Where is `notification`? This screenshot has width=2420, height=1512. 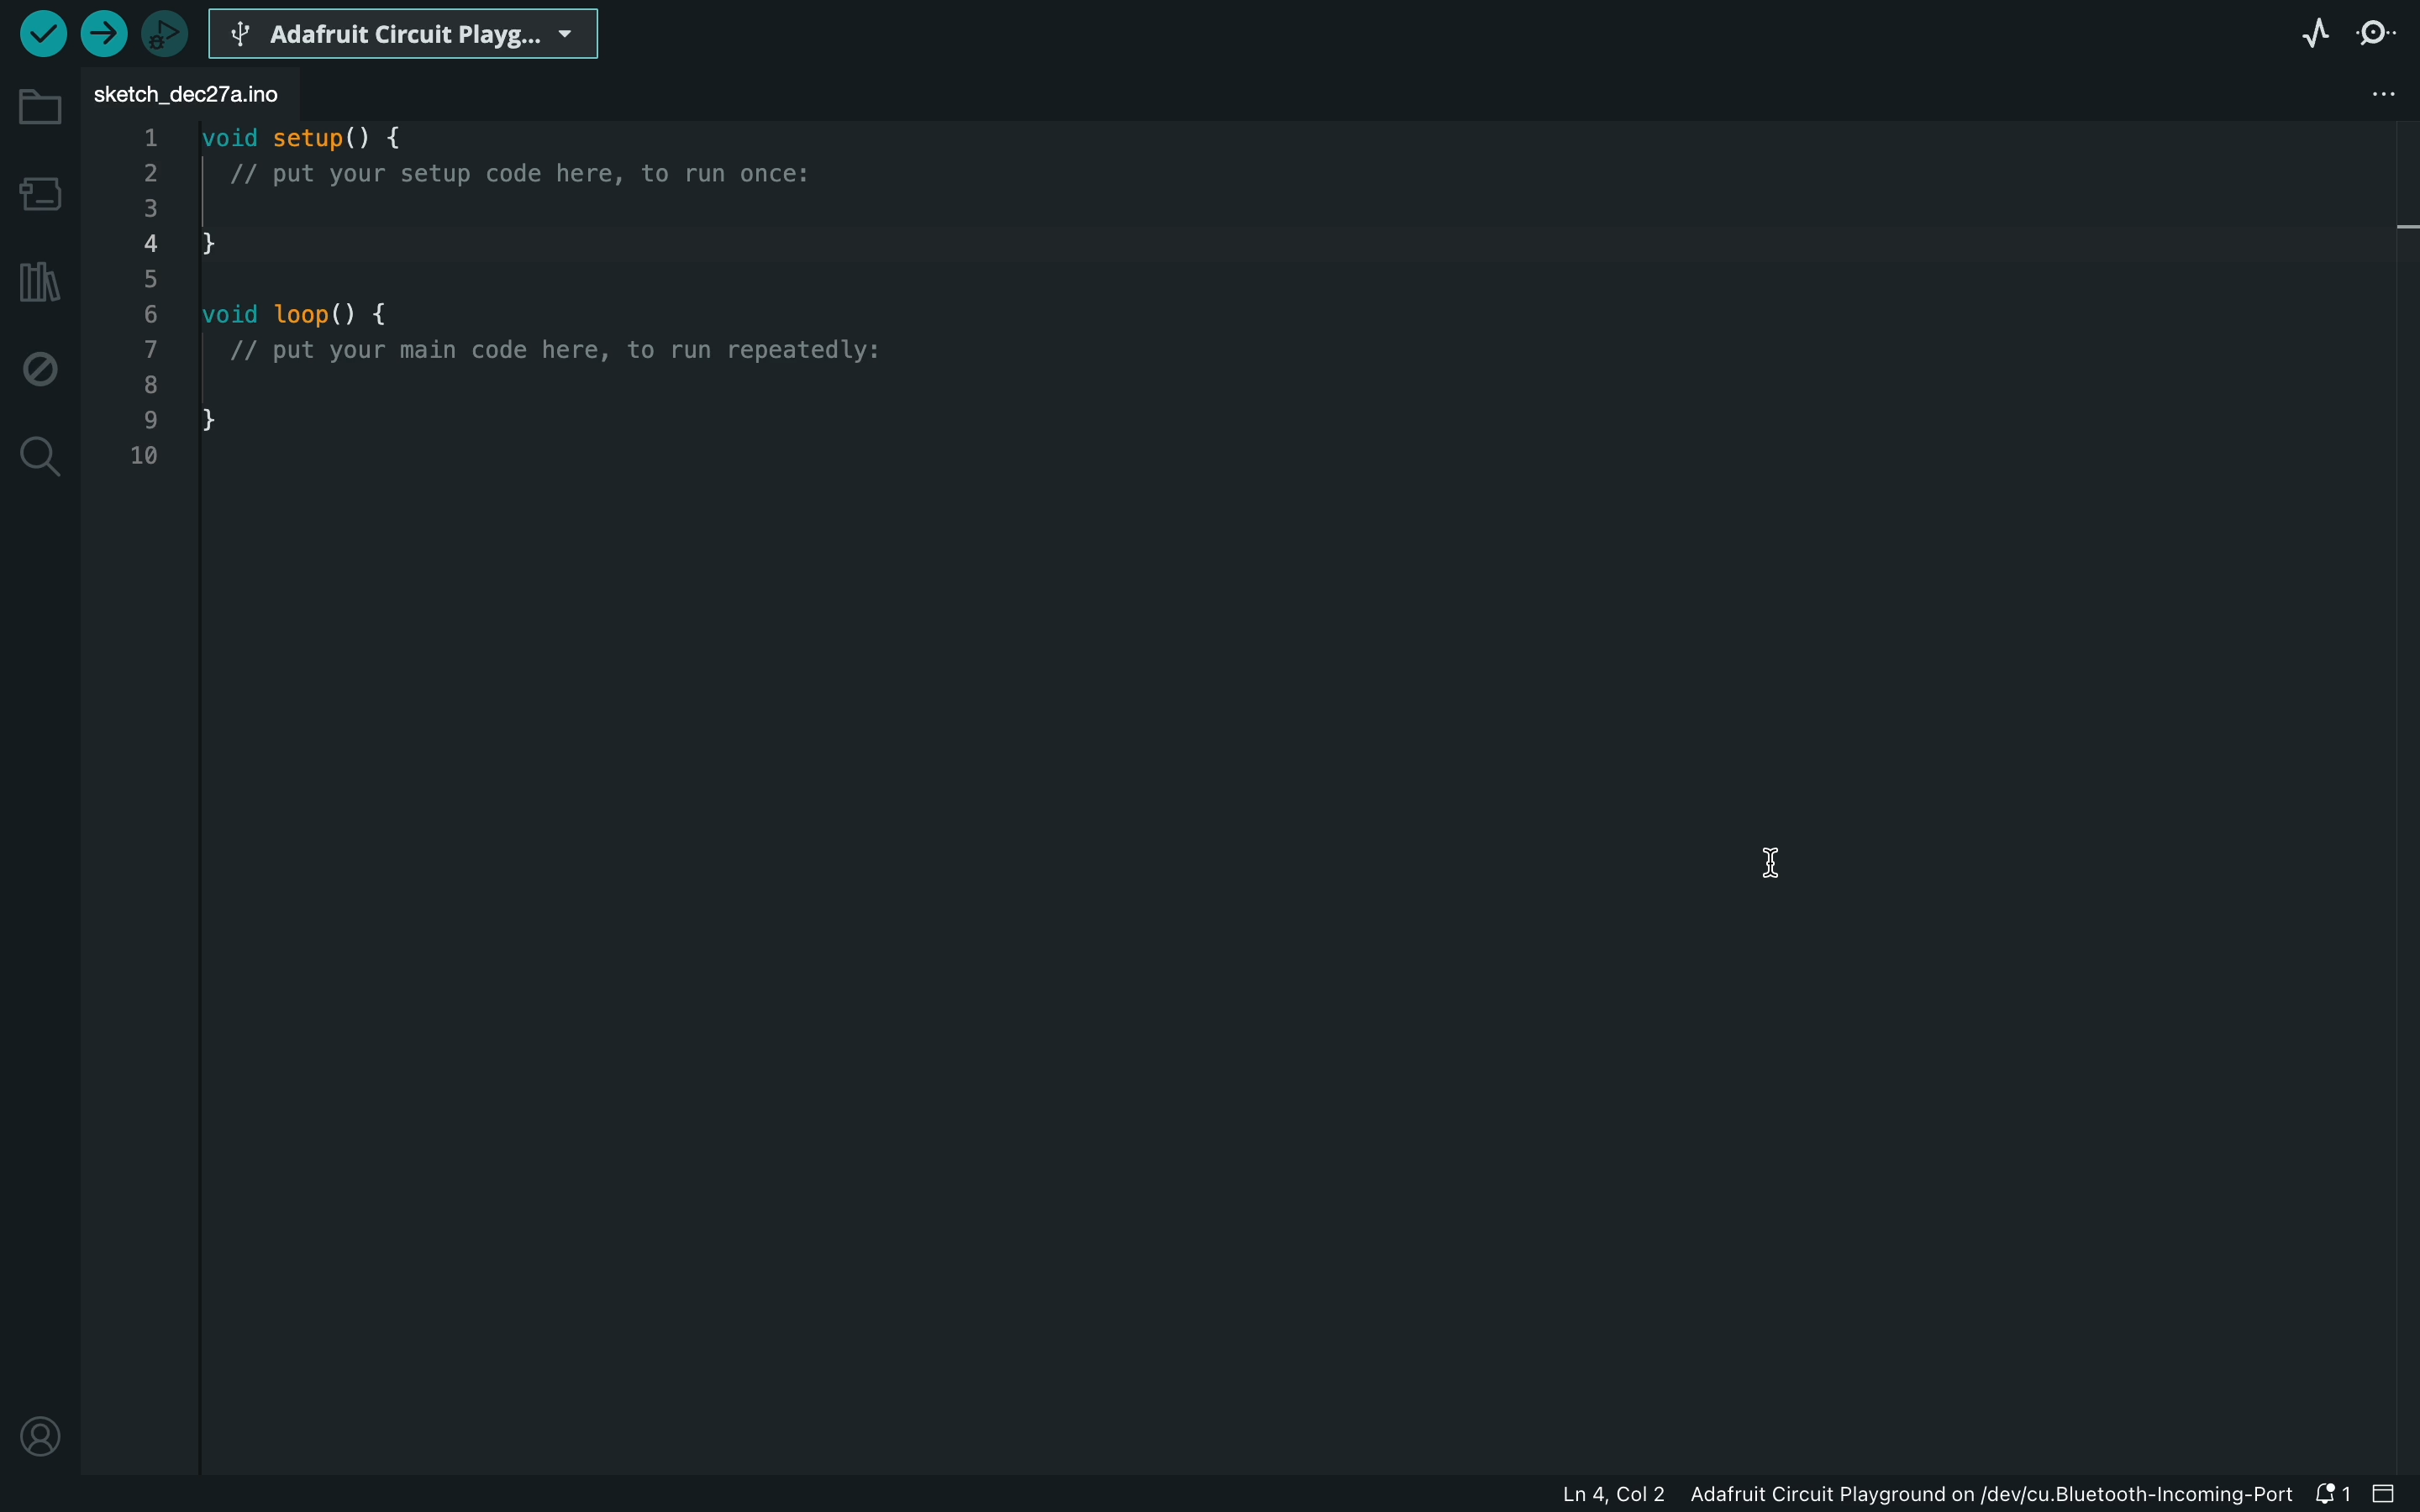
notification is located at coordinates (2330, 1493).